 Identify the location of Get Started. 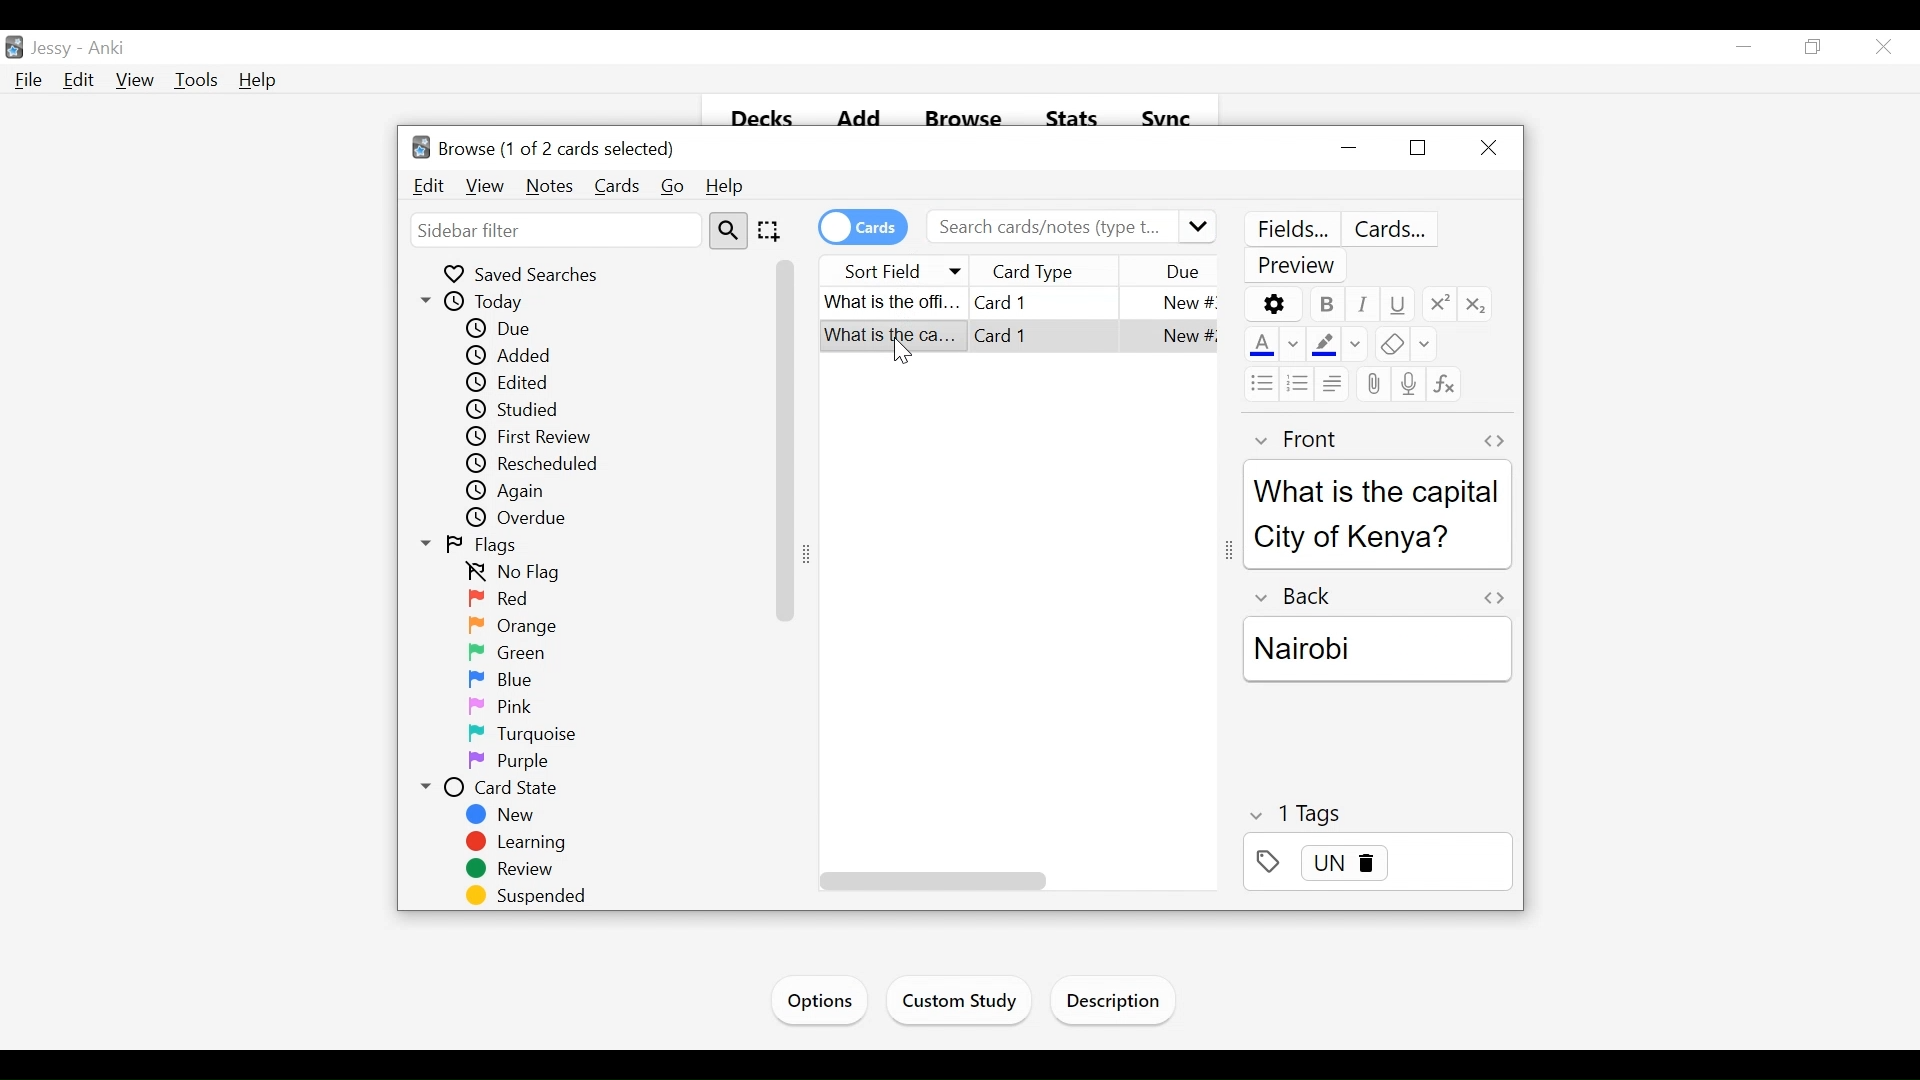
(826, 998).